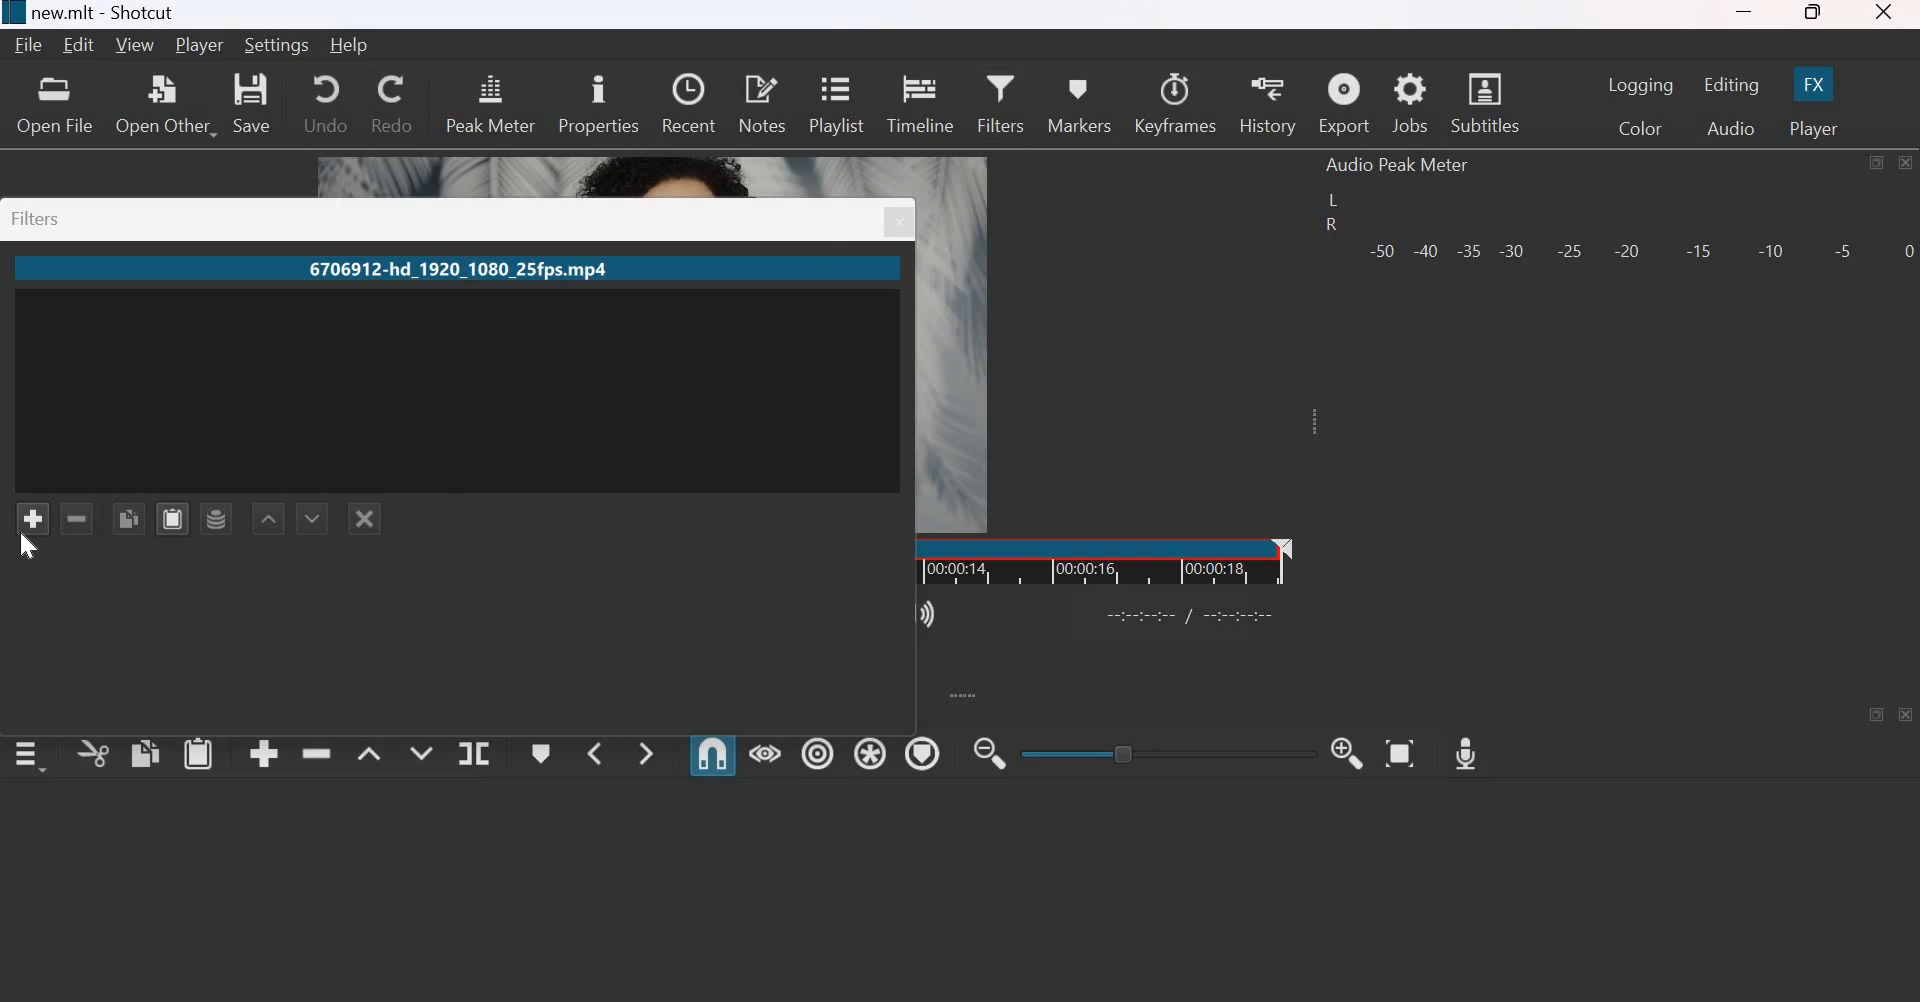 This screenshot has width=1920, height=1002. Describe the element at coordinates (325, 101) in the screenshot. I see `undo` at that location.